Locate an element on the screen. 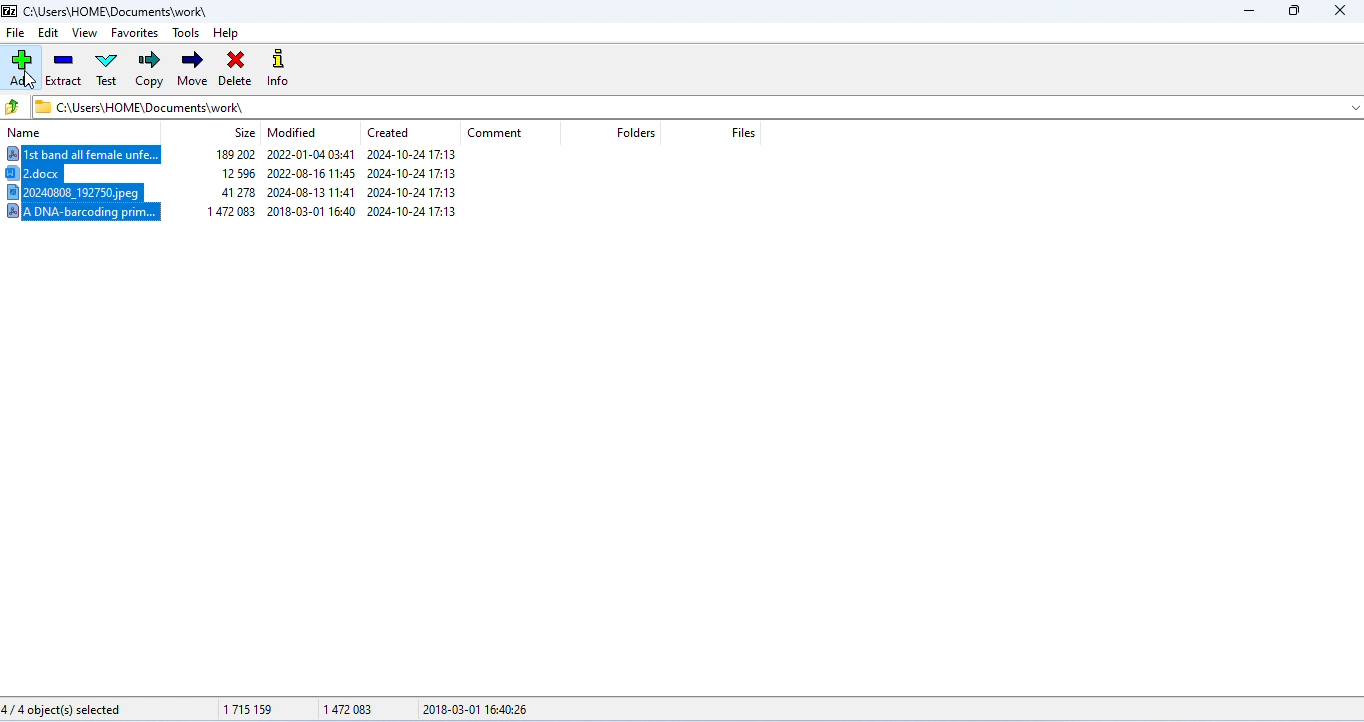 The height and width of the screenshot is (722, 1364). favorites is located at coordinates (136, 32).